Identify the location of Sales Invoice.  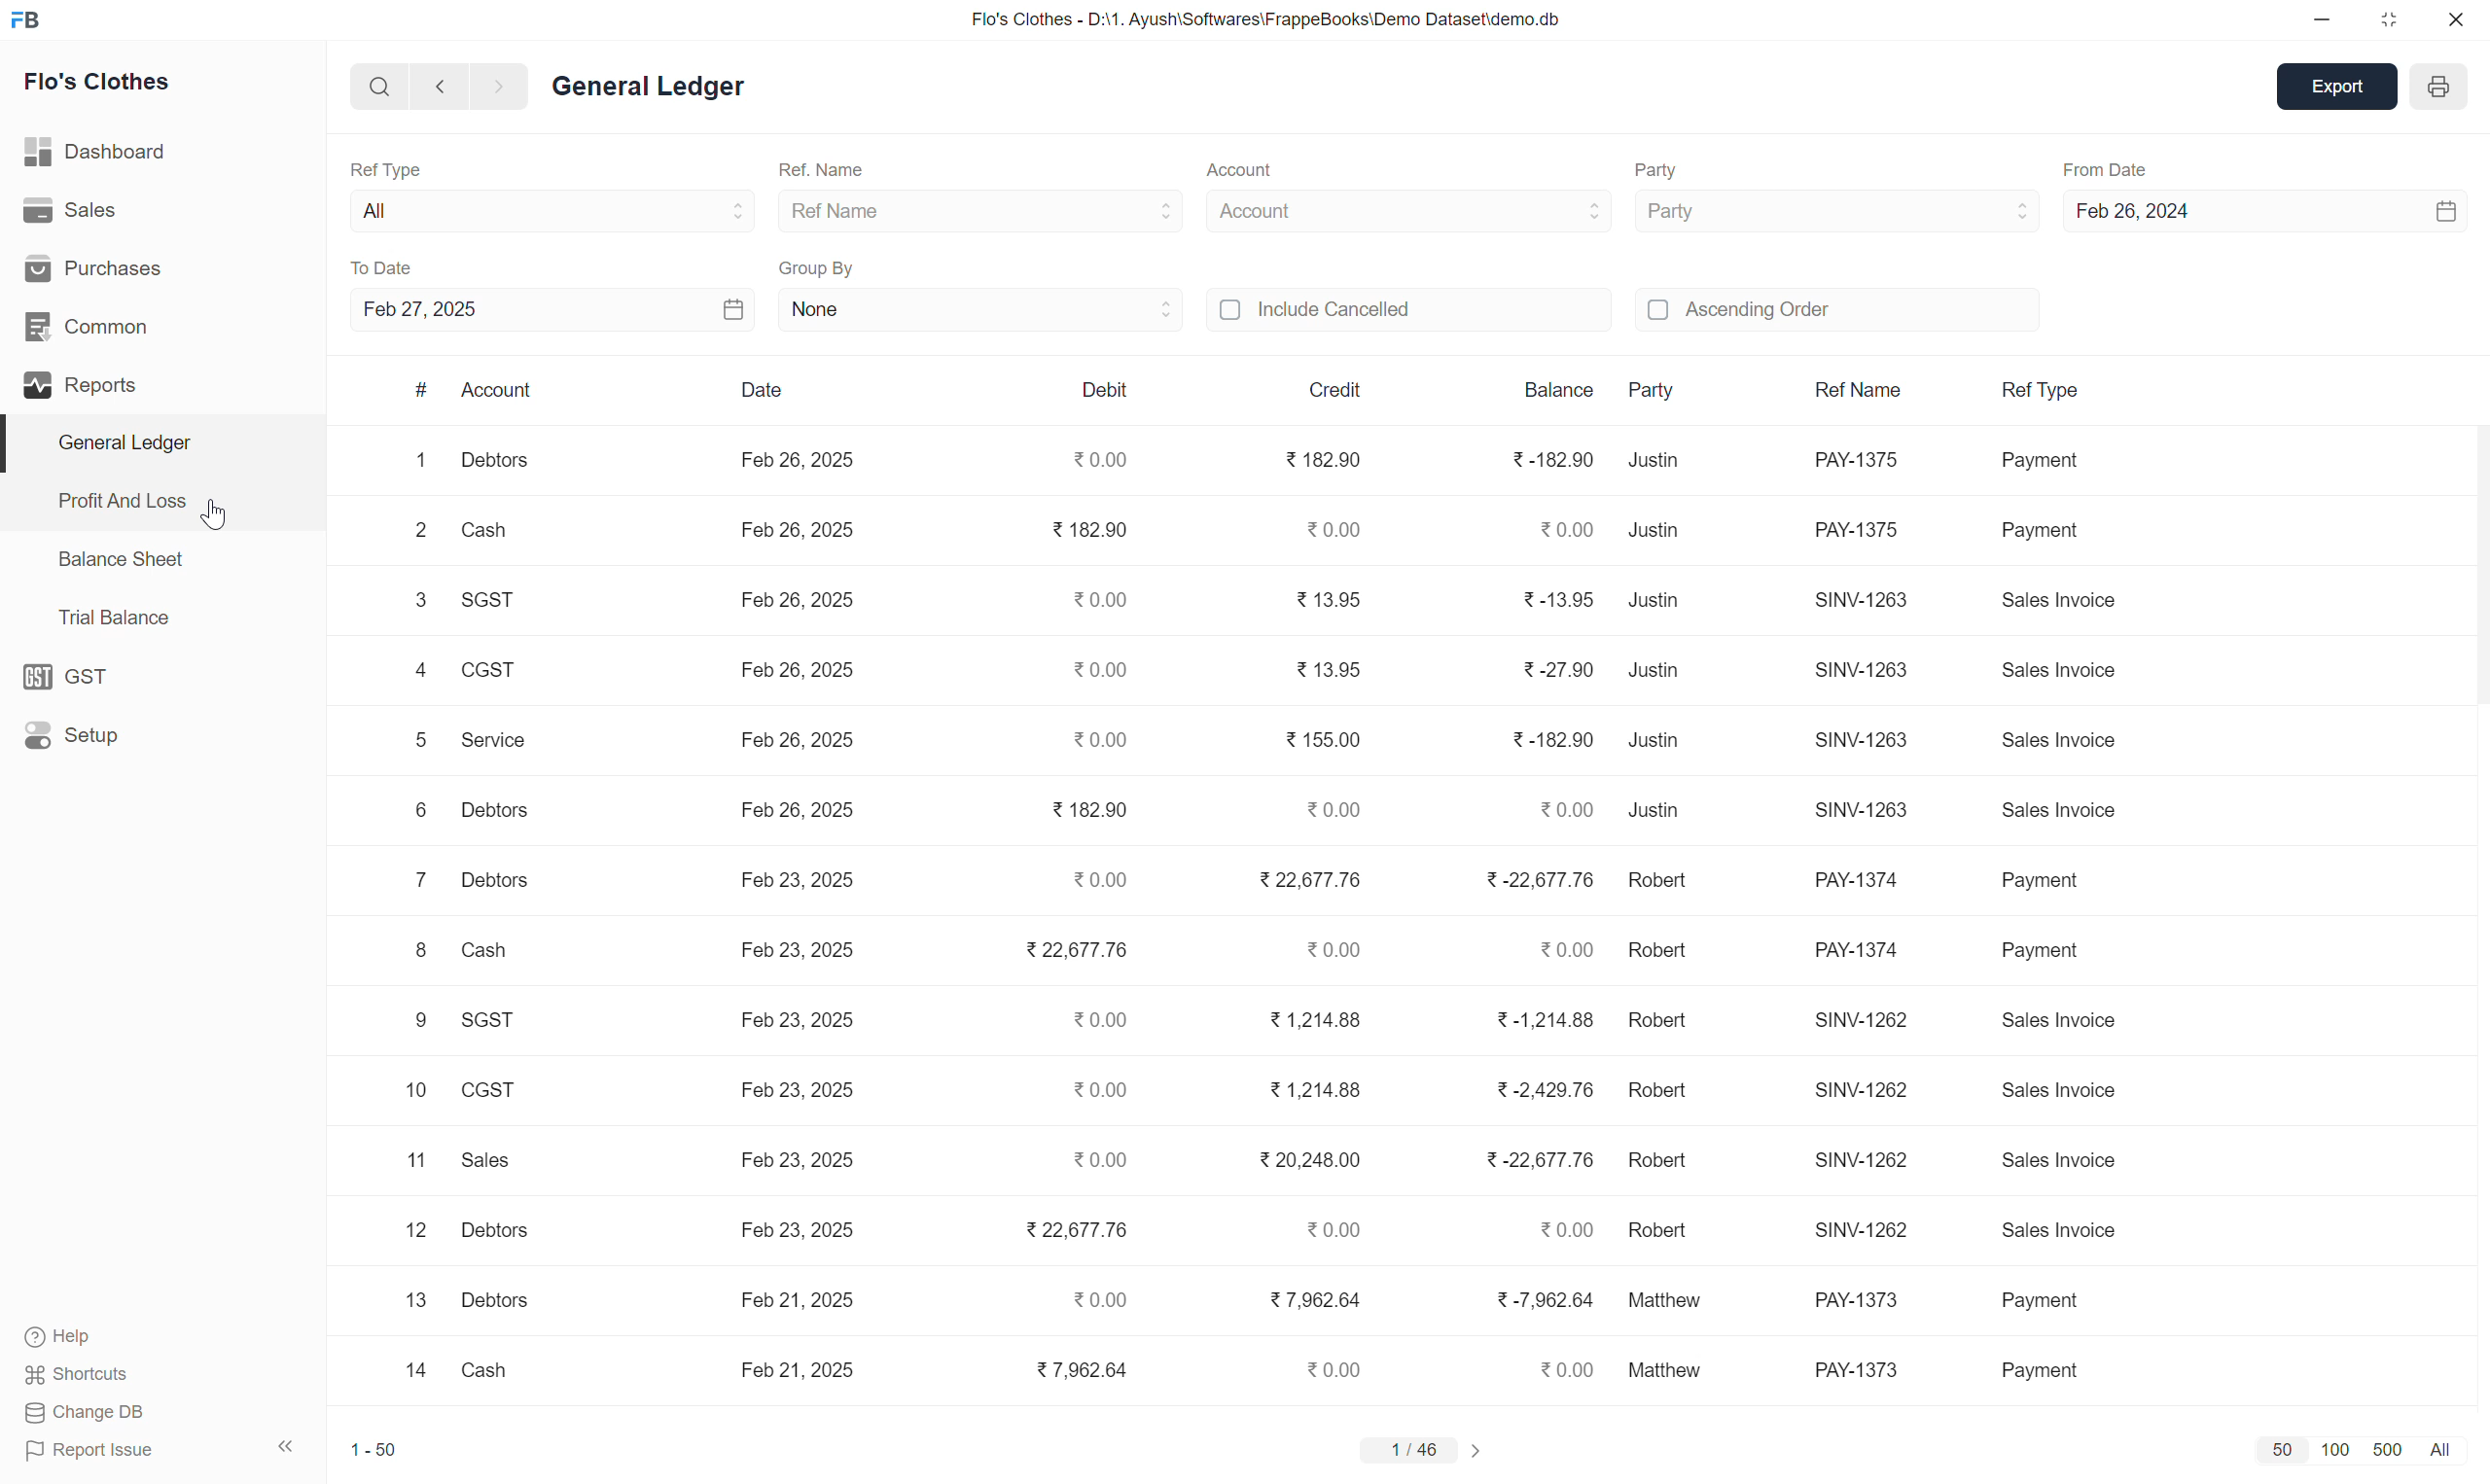
(2076, 744).